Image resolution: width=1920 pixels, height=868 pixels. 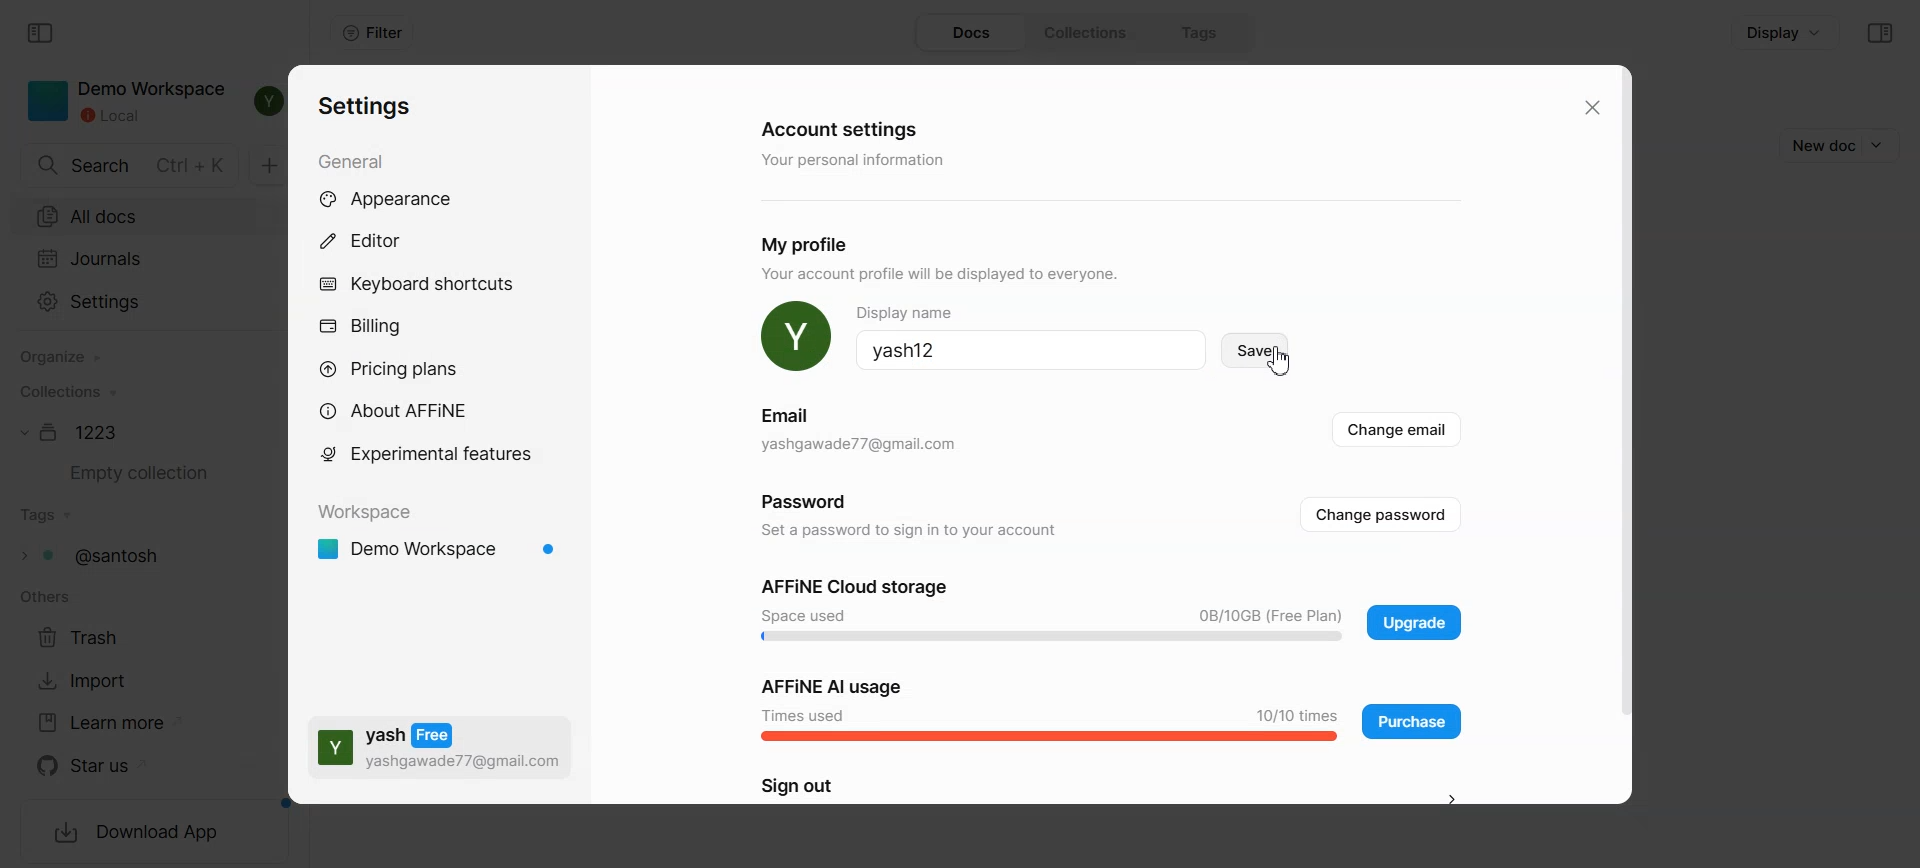 What do you see at coordinates (951, 276) in the screenshot?
I see `YOUr account proftie will be displayed 1o everyone.` at bounding box center [951, 276].